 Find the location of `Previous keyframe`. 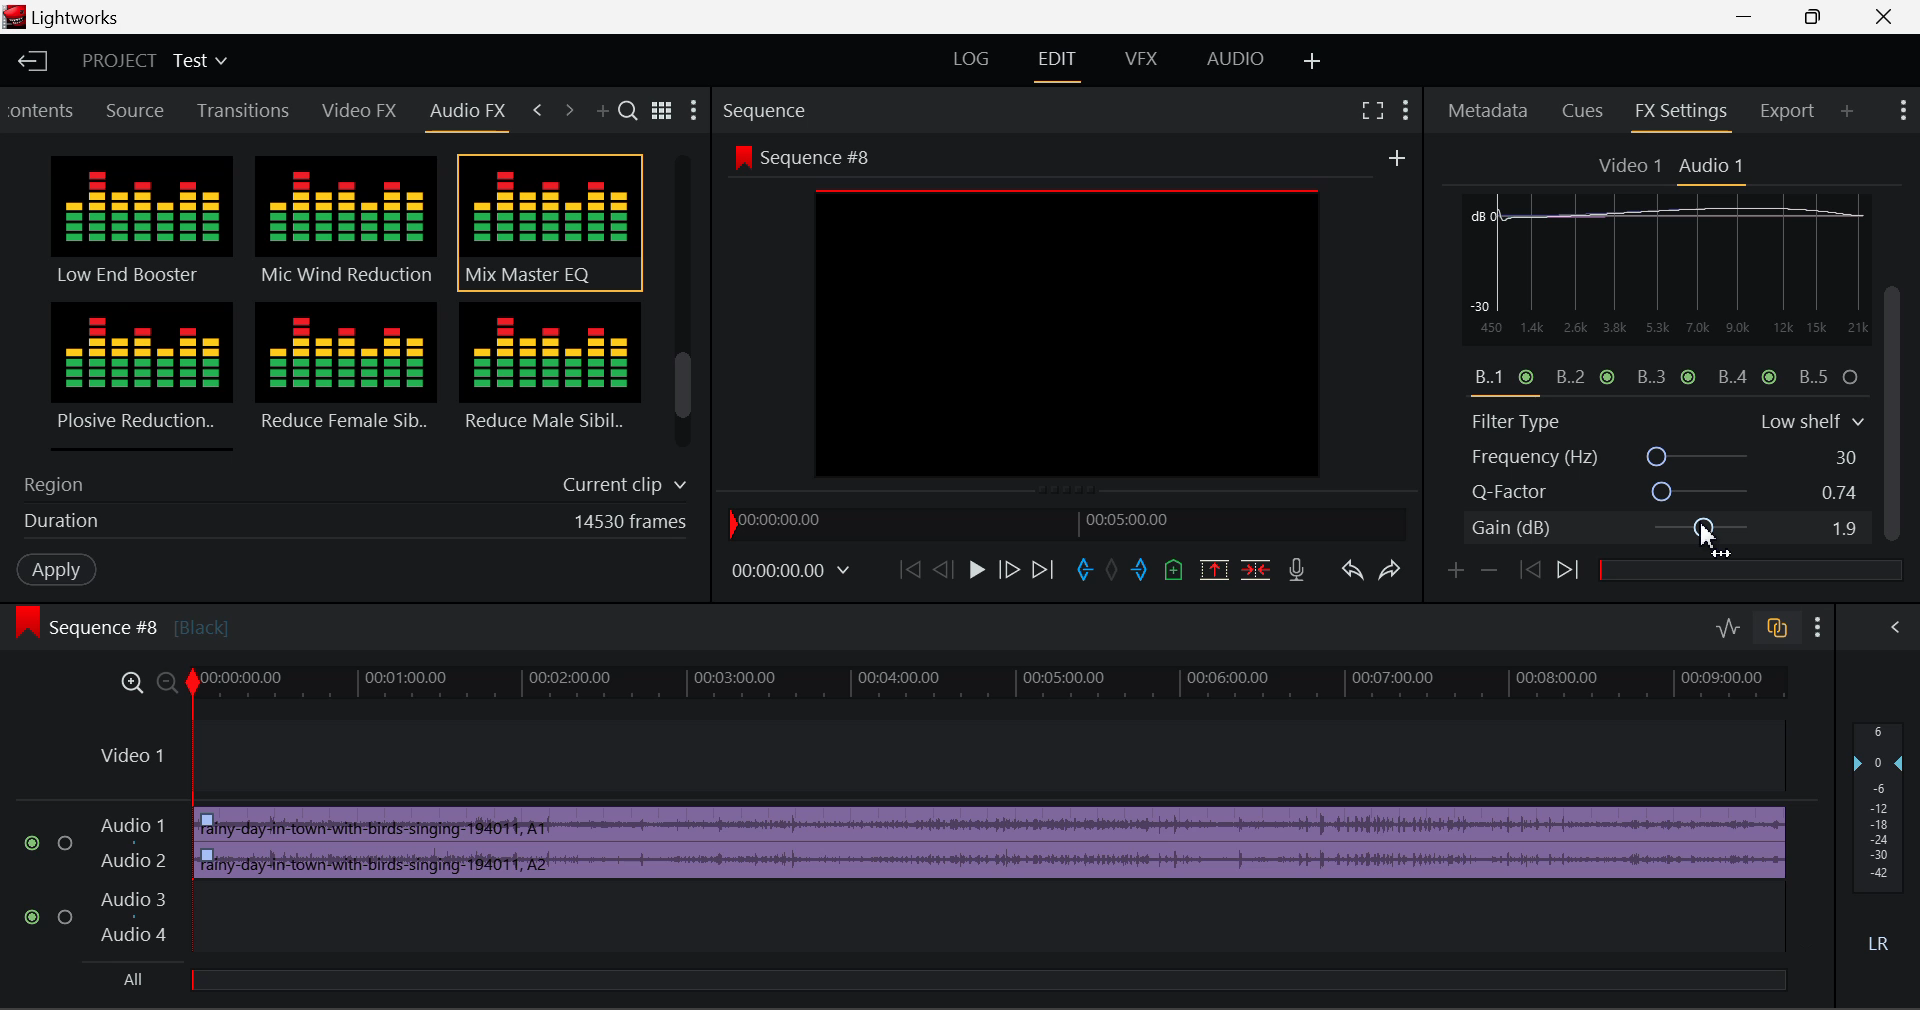

Previous keyframe is located at coordinates (1534, 571).